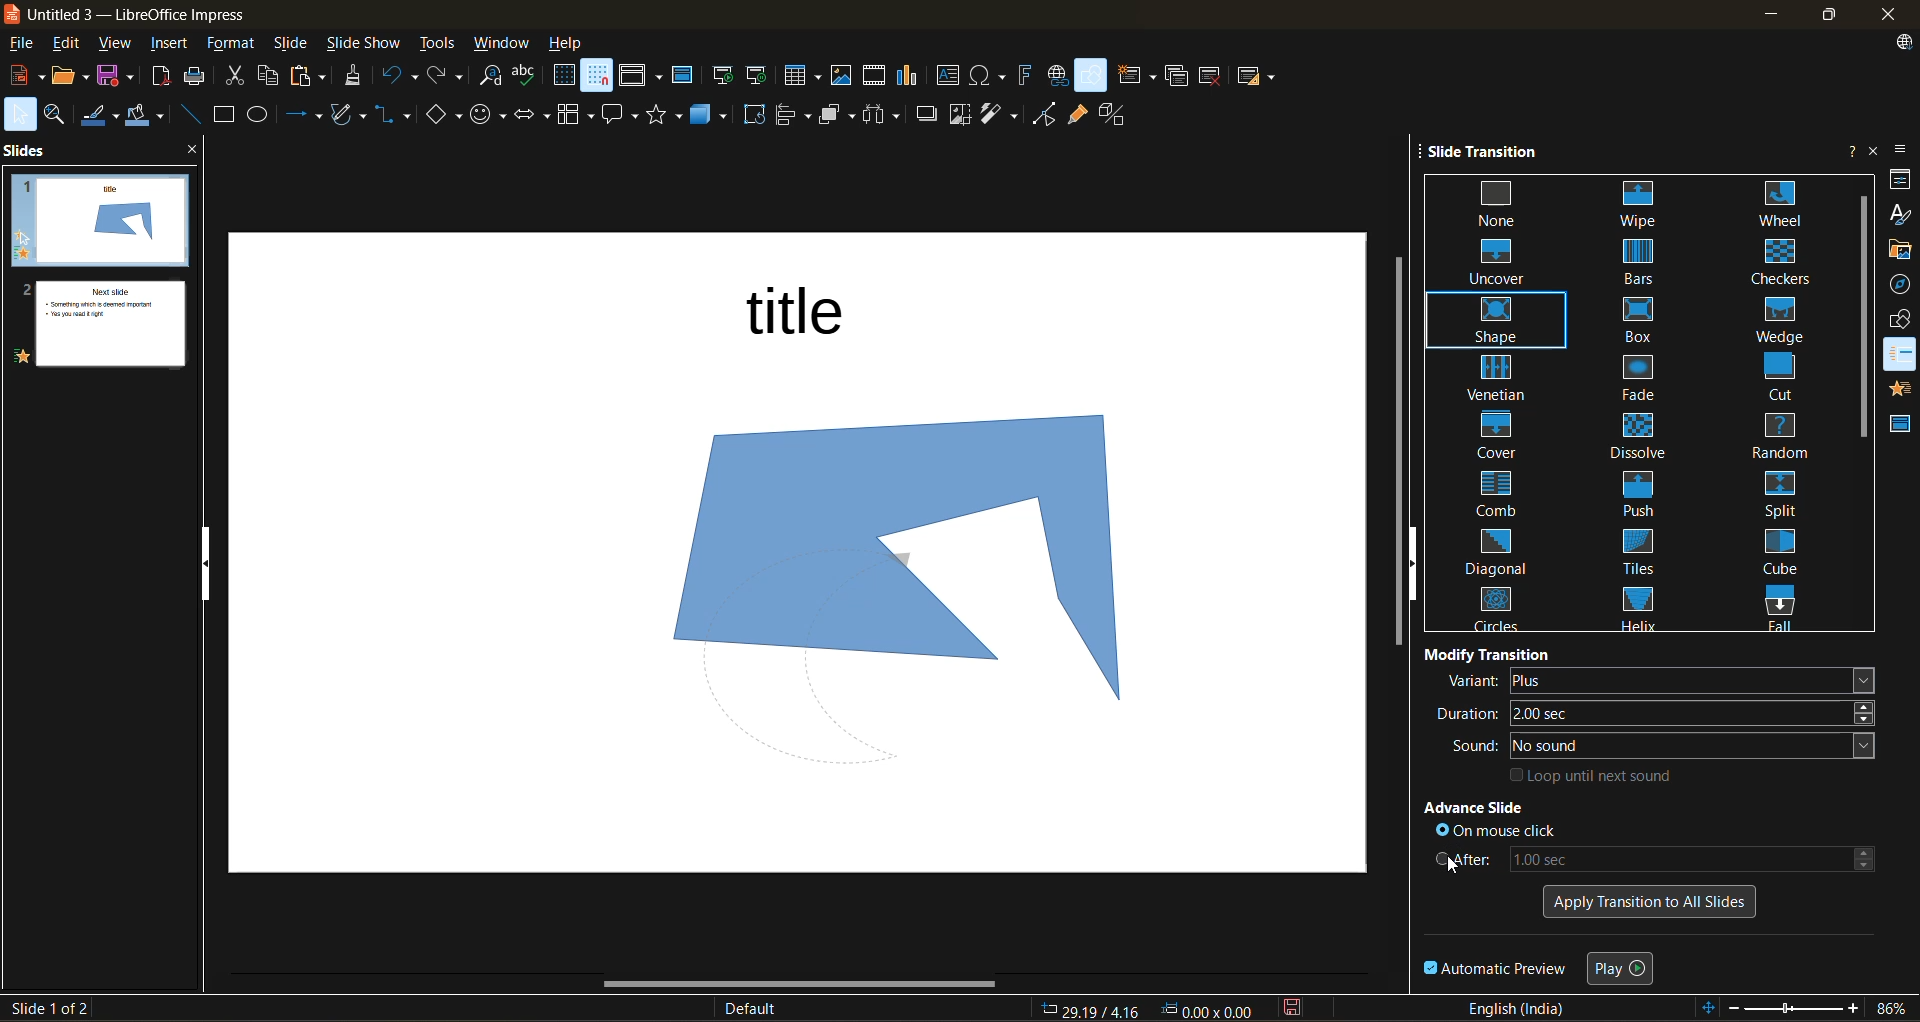 The width and height of the screenshot is (1920, 1022). I want to click on image, so click(878, 558).